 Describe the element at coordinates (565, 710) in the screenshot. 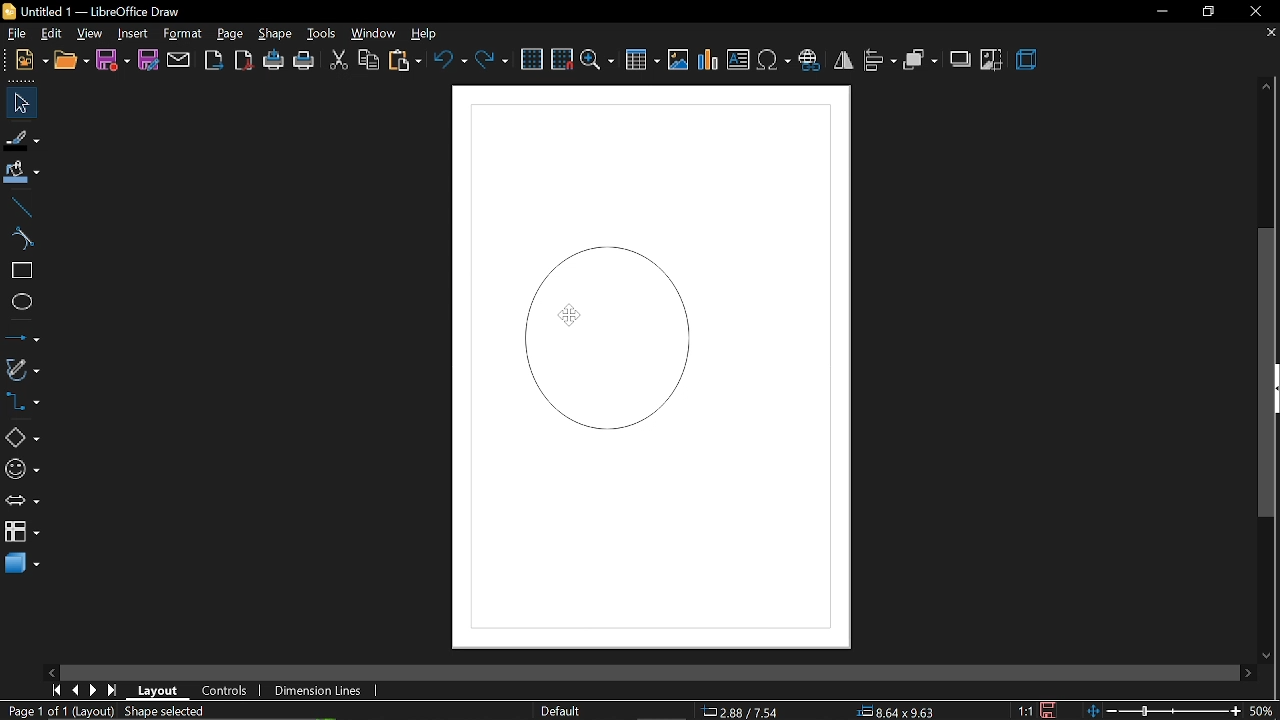

I see `page style (Default)` at that location.